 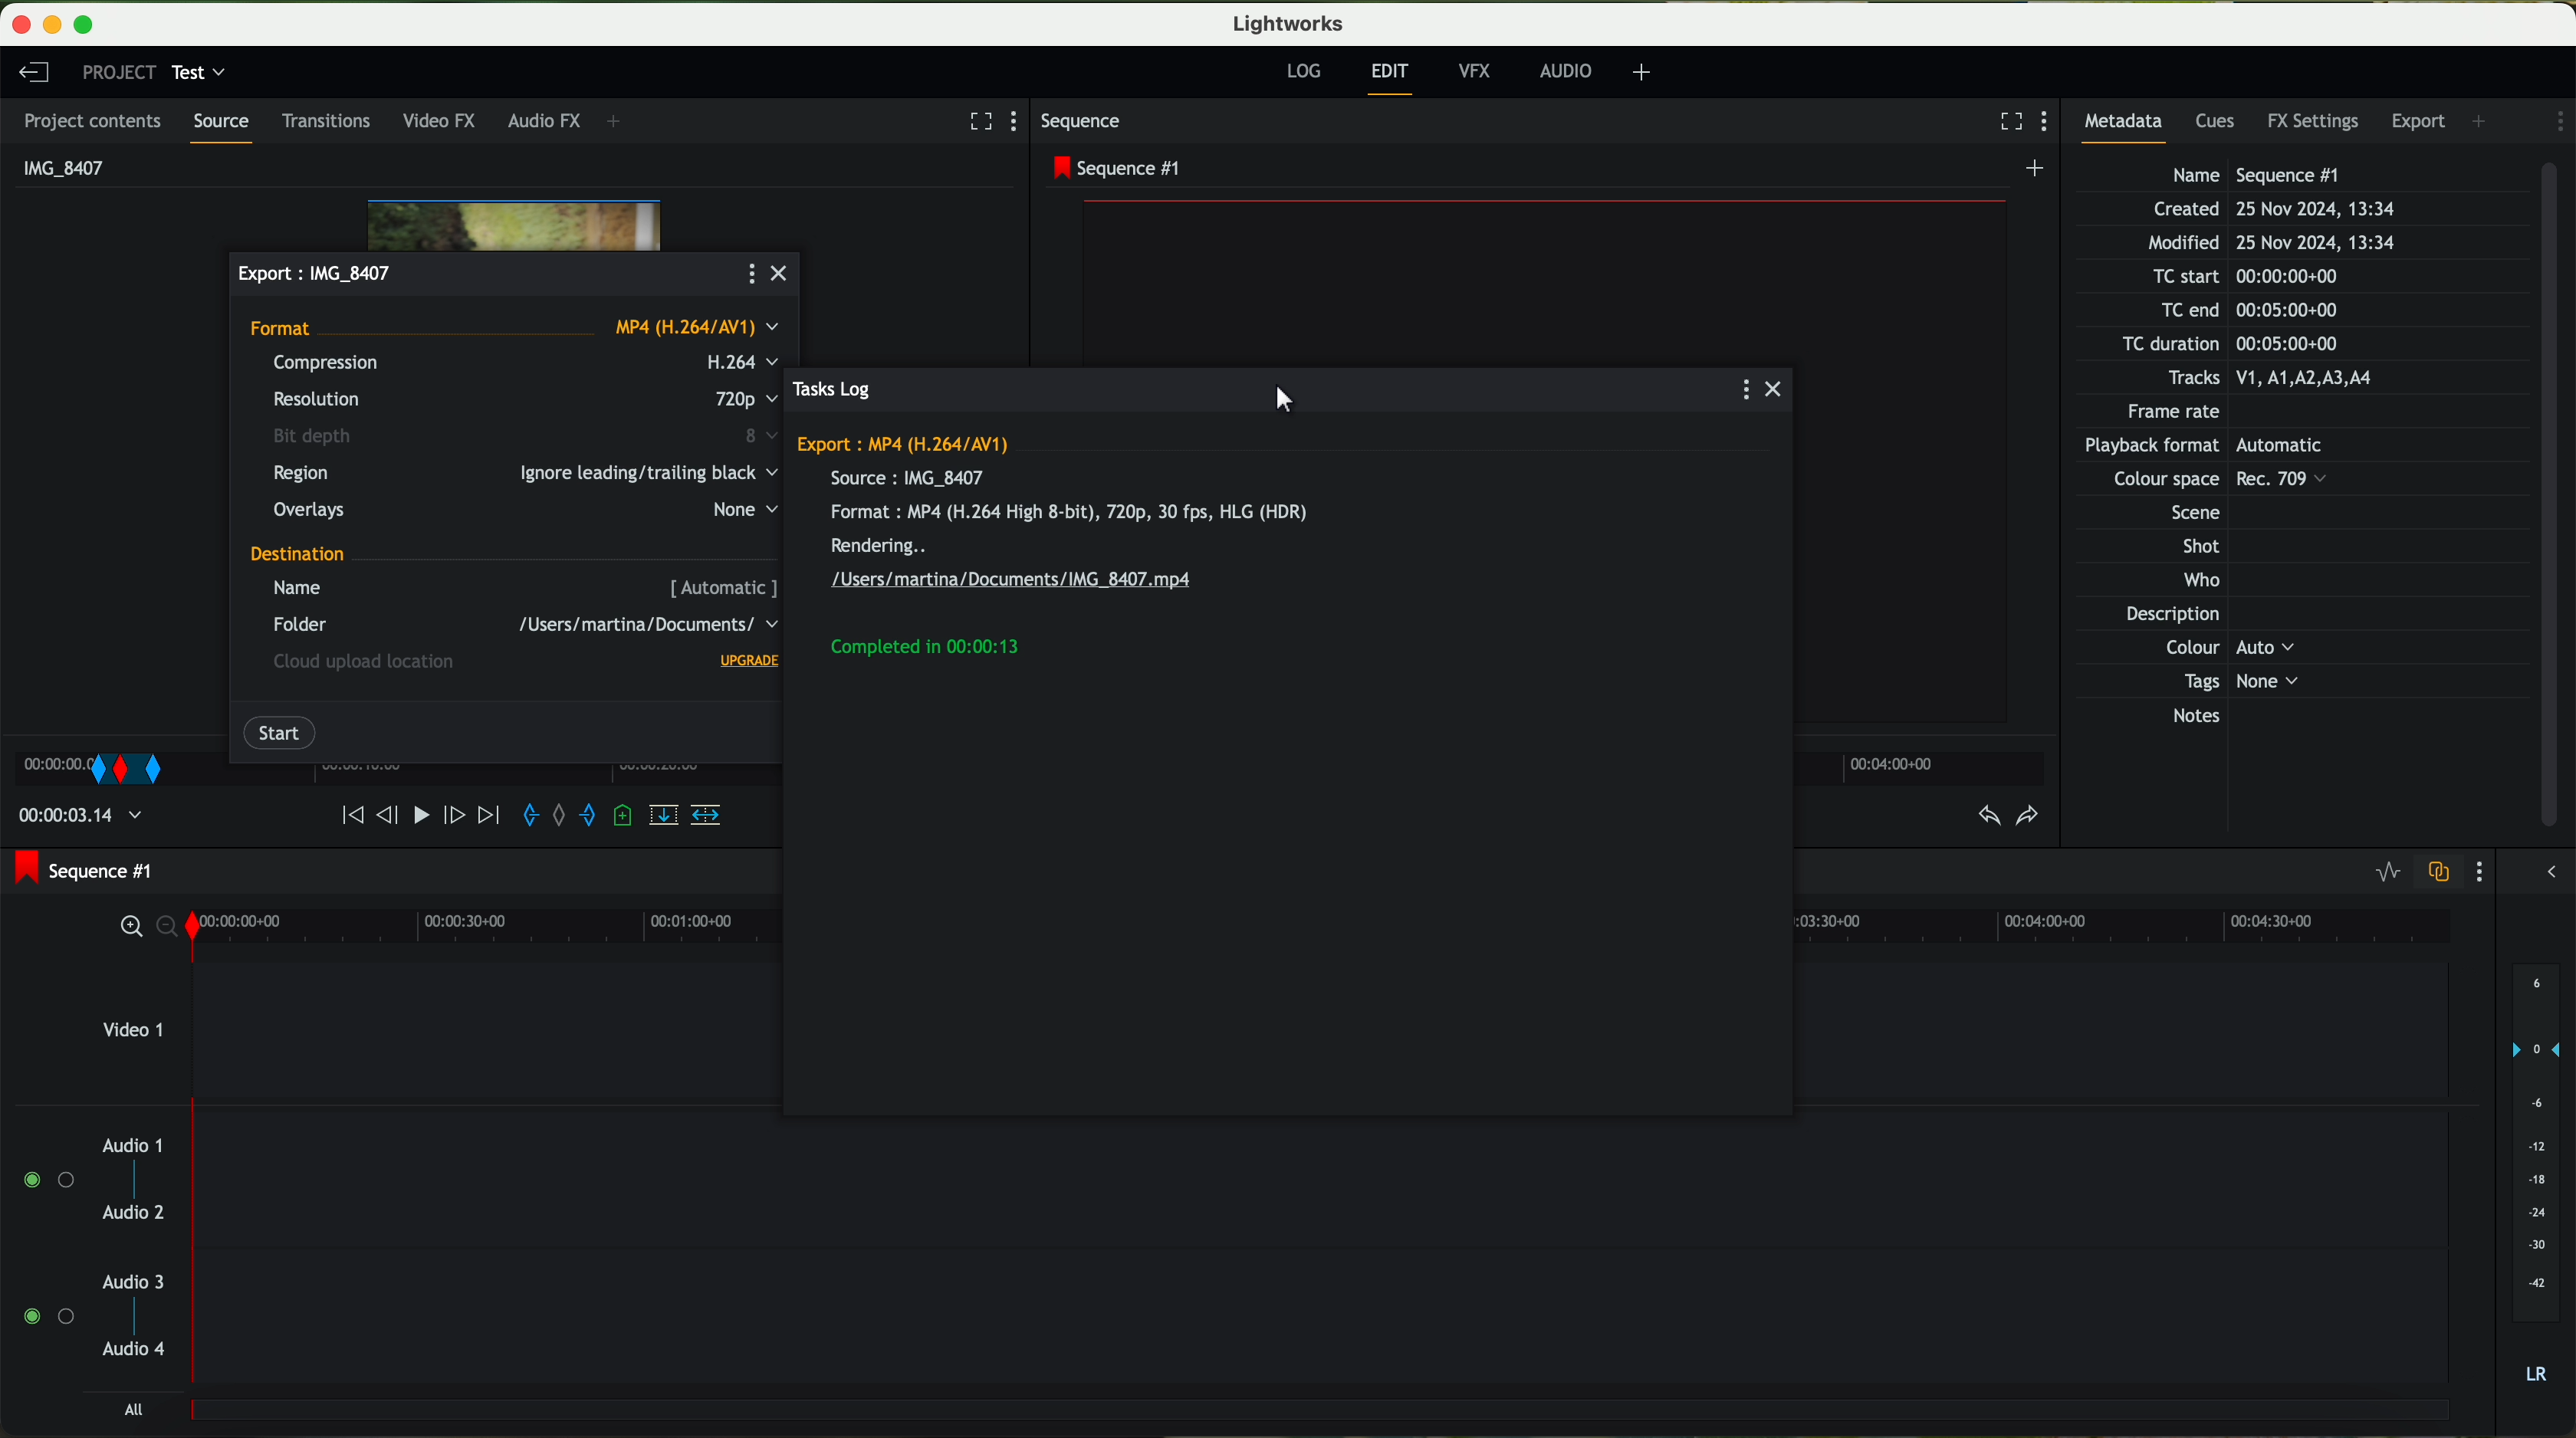 What do you see at coordinates (2557, 121) in the screenshot?
I see `show settings menu` at bounding box center [2557, 121].